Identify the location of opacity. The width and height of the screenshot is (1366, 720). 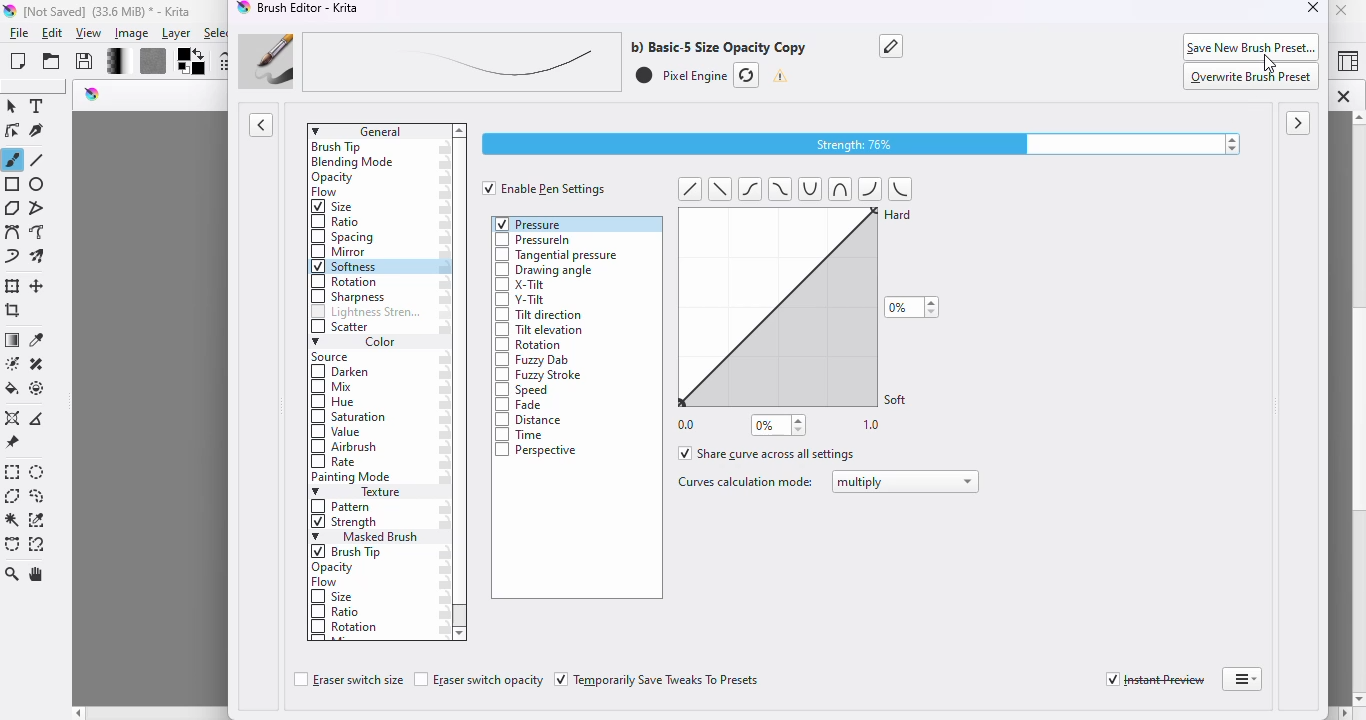
(336, 568).